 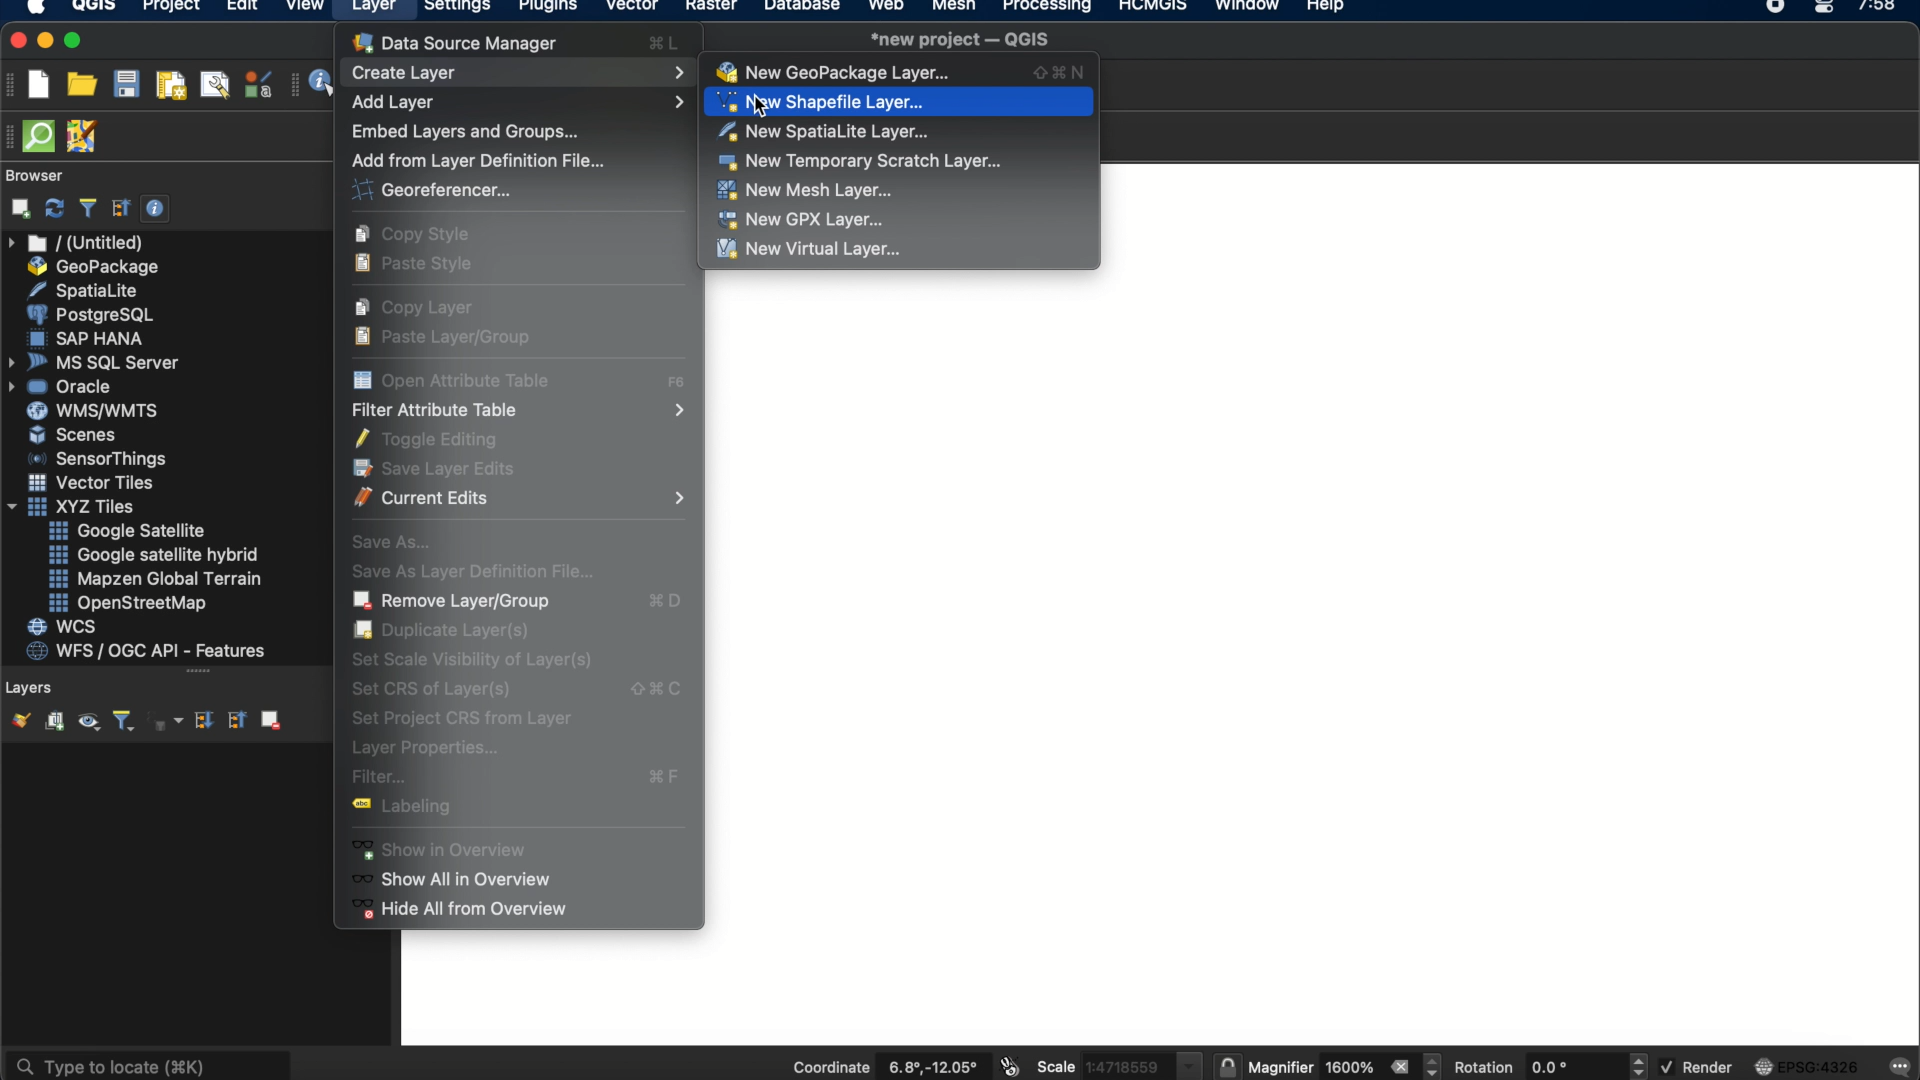 I want to click on apple logo, so click(x=33, y=8).